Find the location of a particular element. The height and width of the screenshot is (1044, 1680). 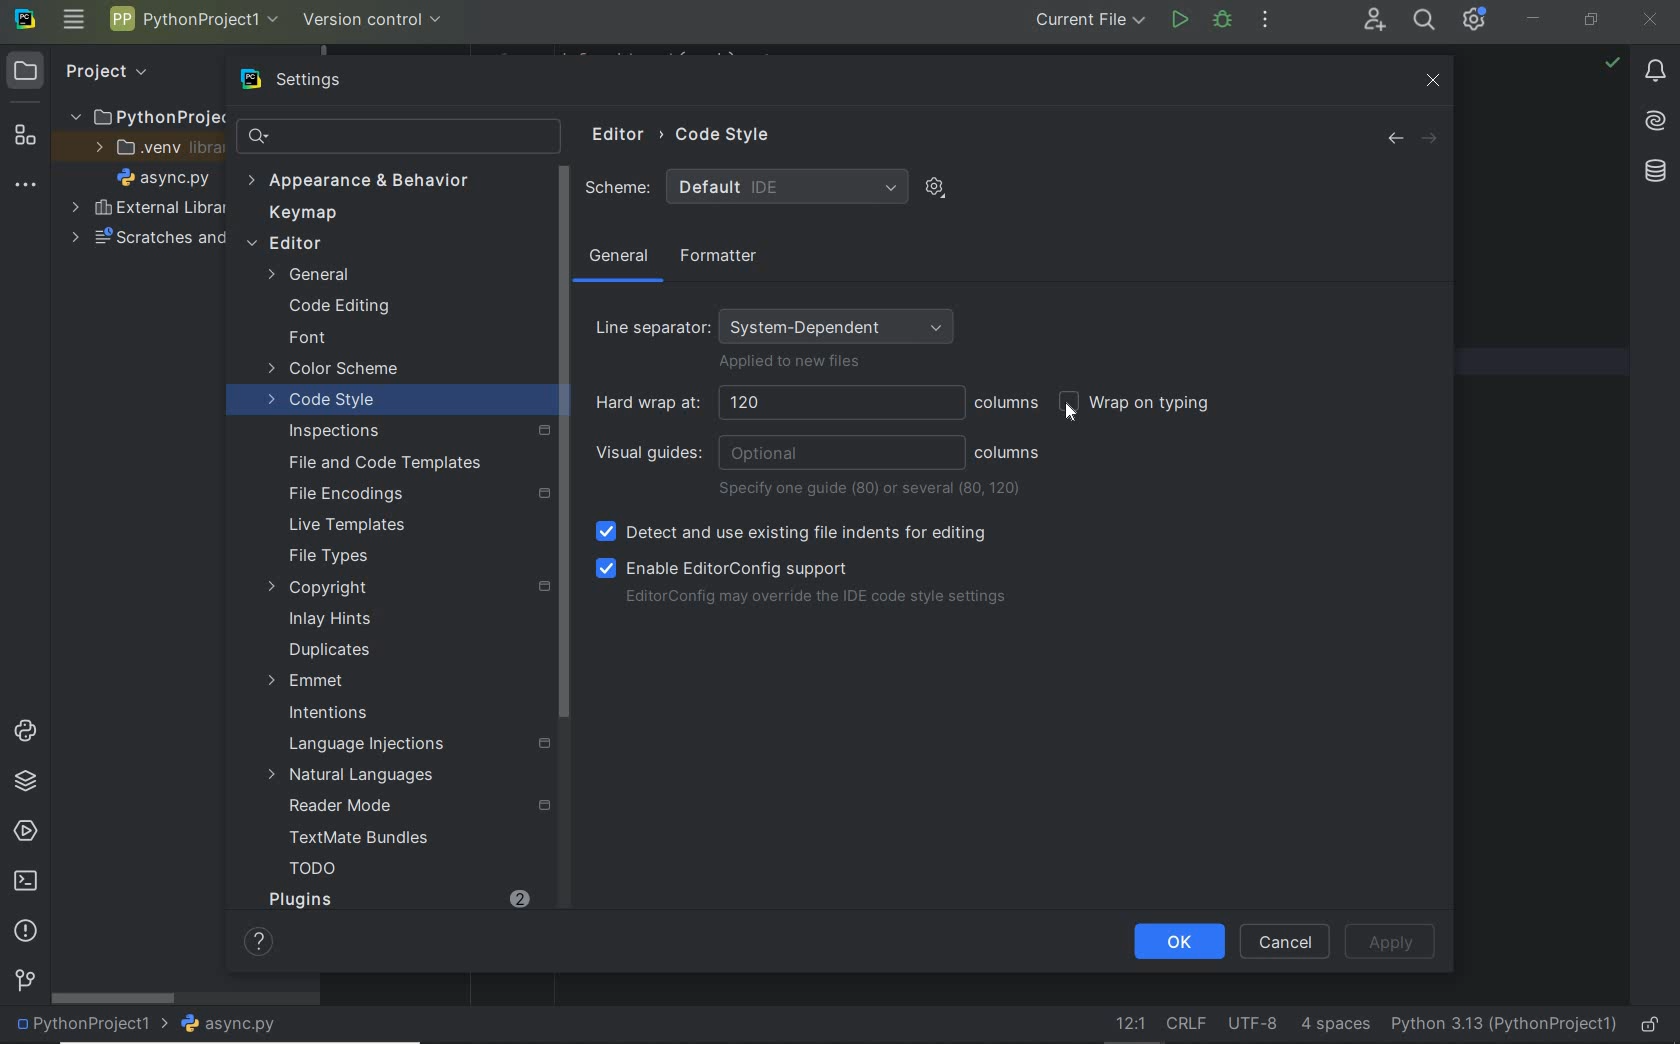

no problem is located at coordinates (1611, 62).